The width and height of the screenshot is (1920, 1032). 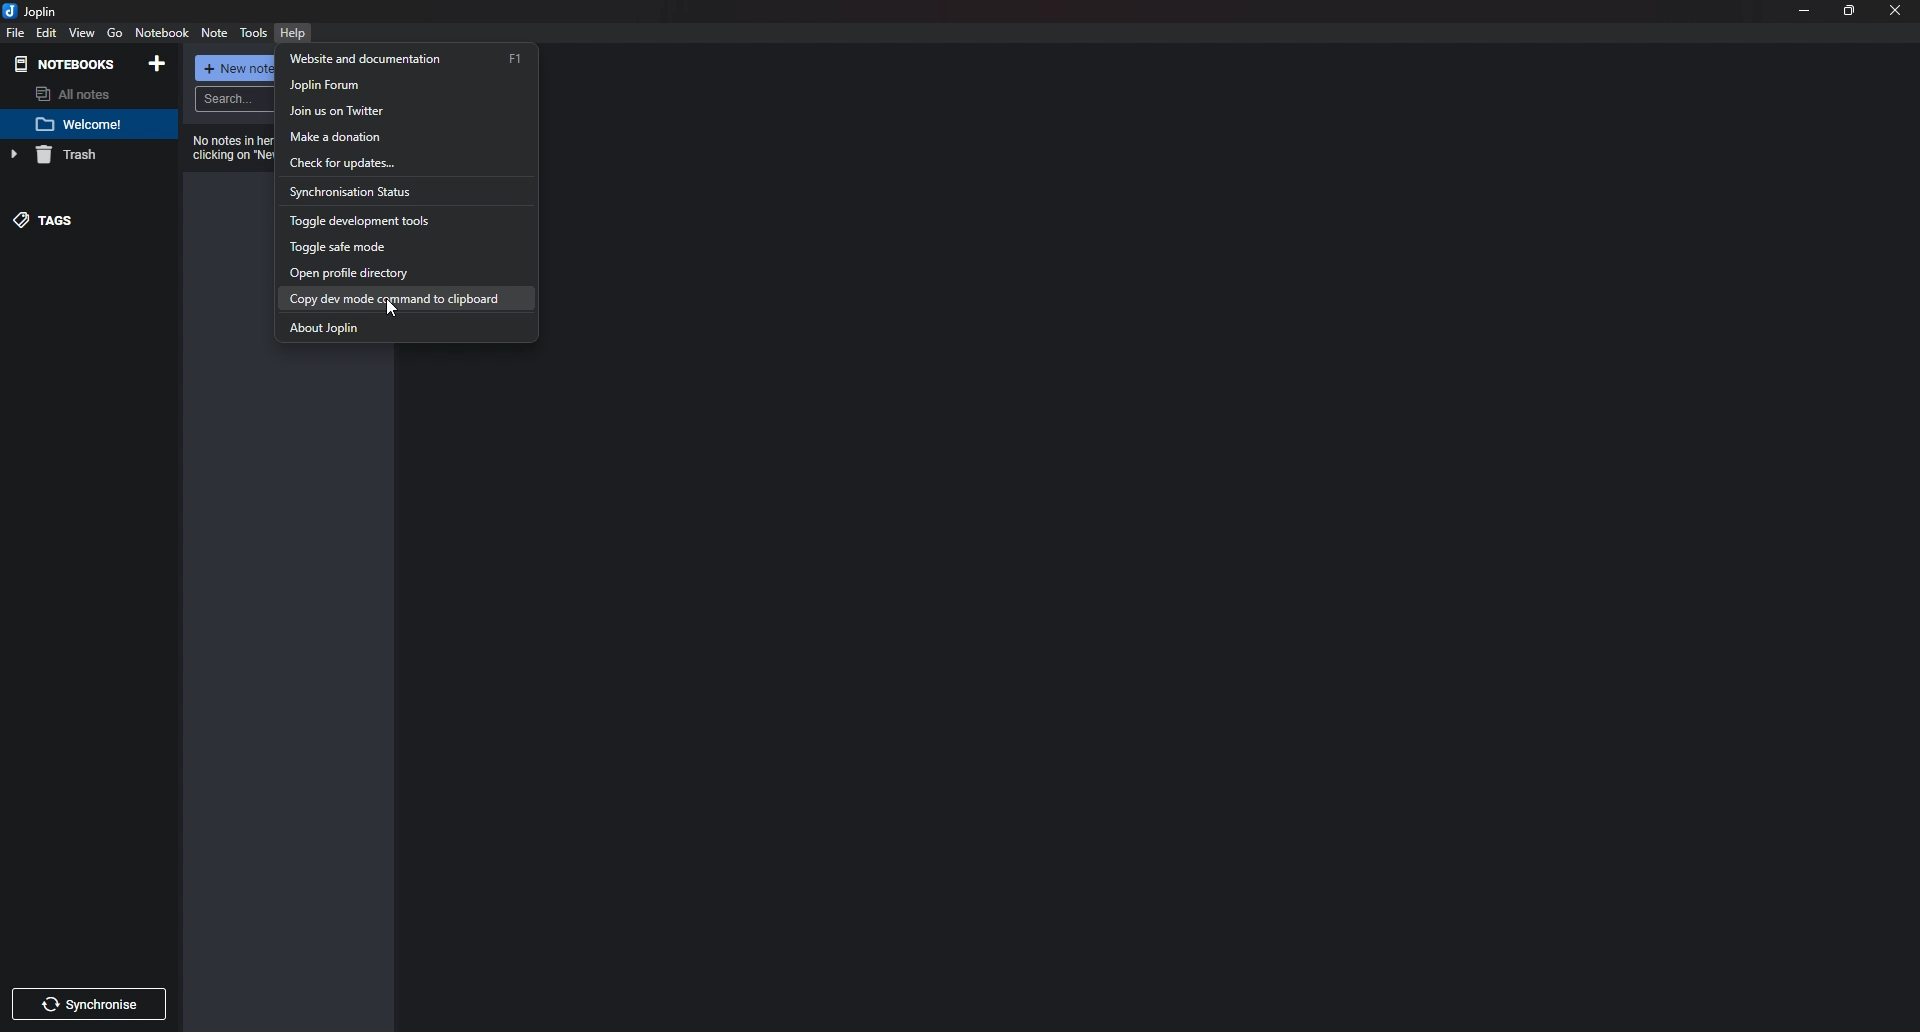 I want to click on Synchronization status, so click(x=401, y=194).